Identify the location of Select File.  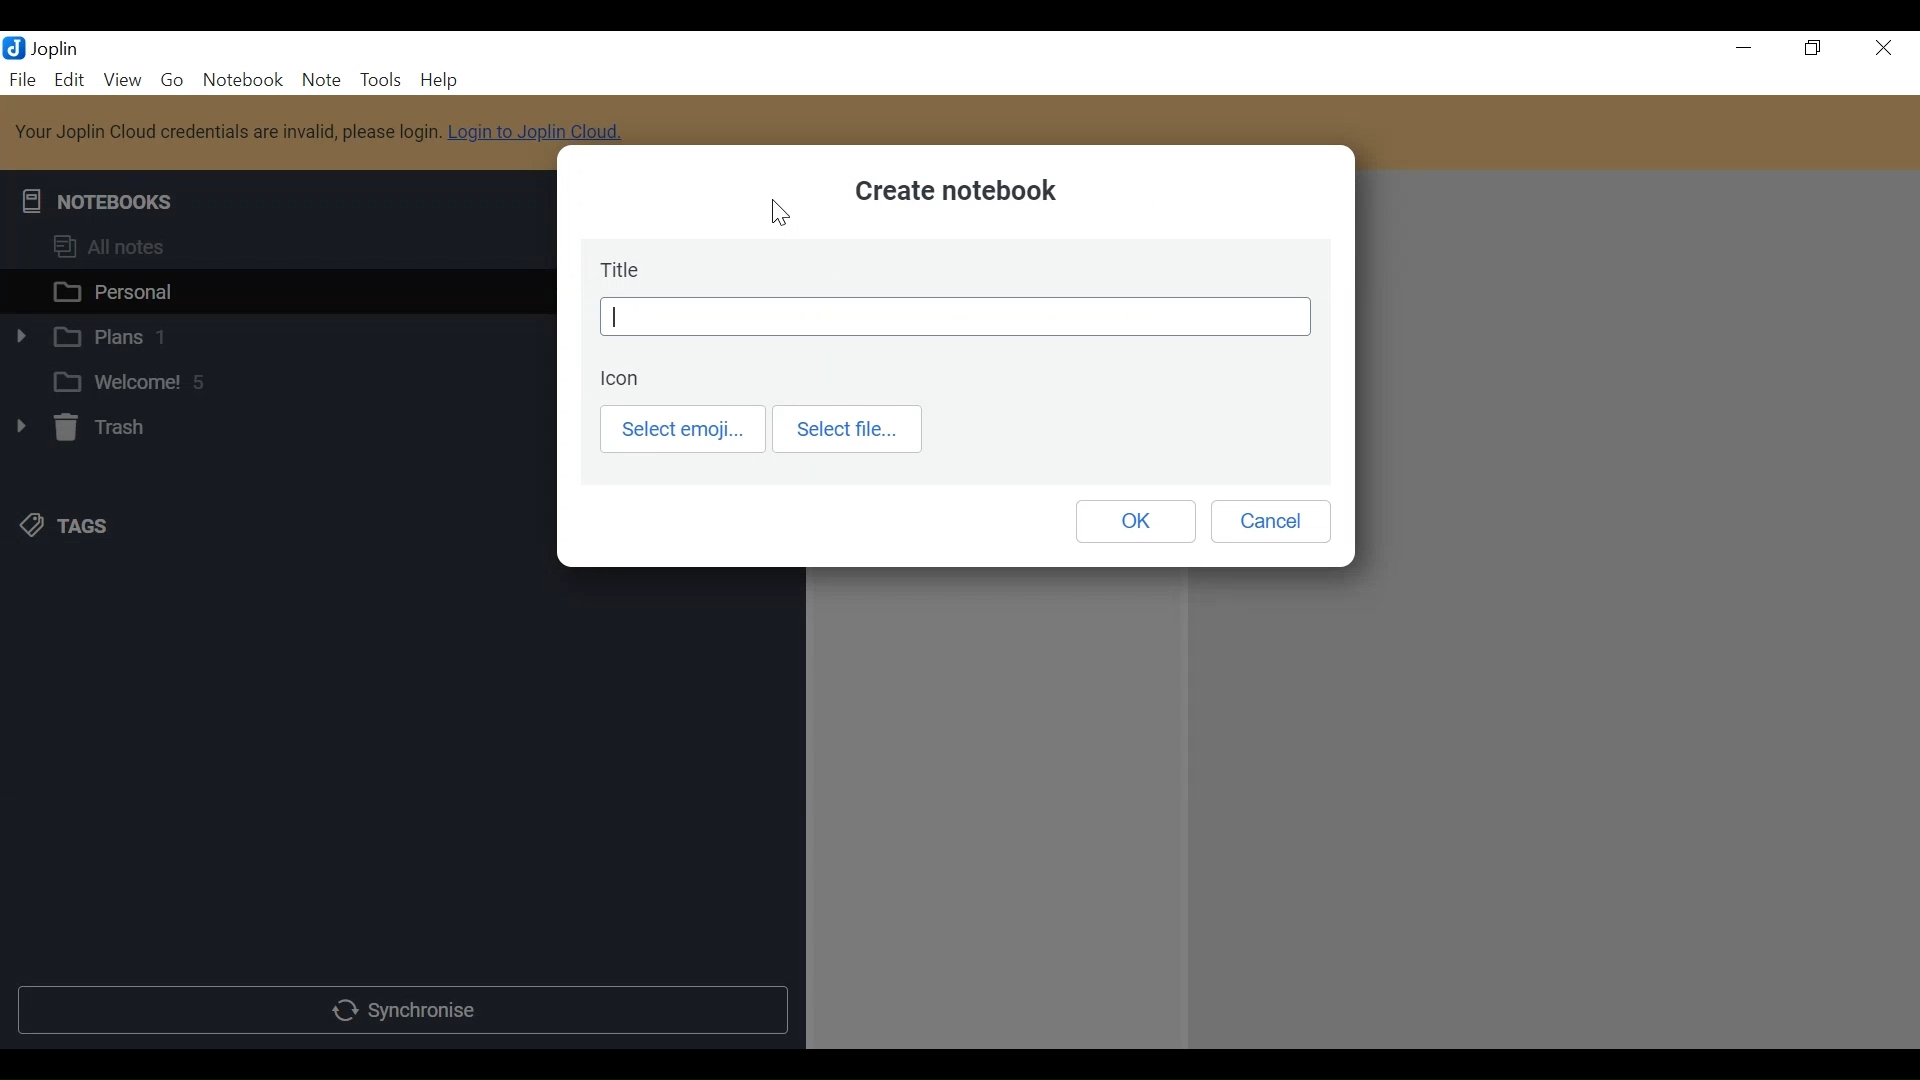
(849, 430).